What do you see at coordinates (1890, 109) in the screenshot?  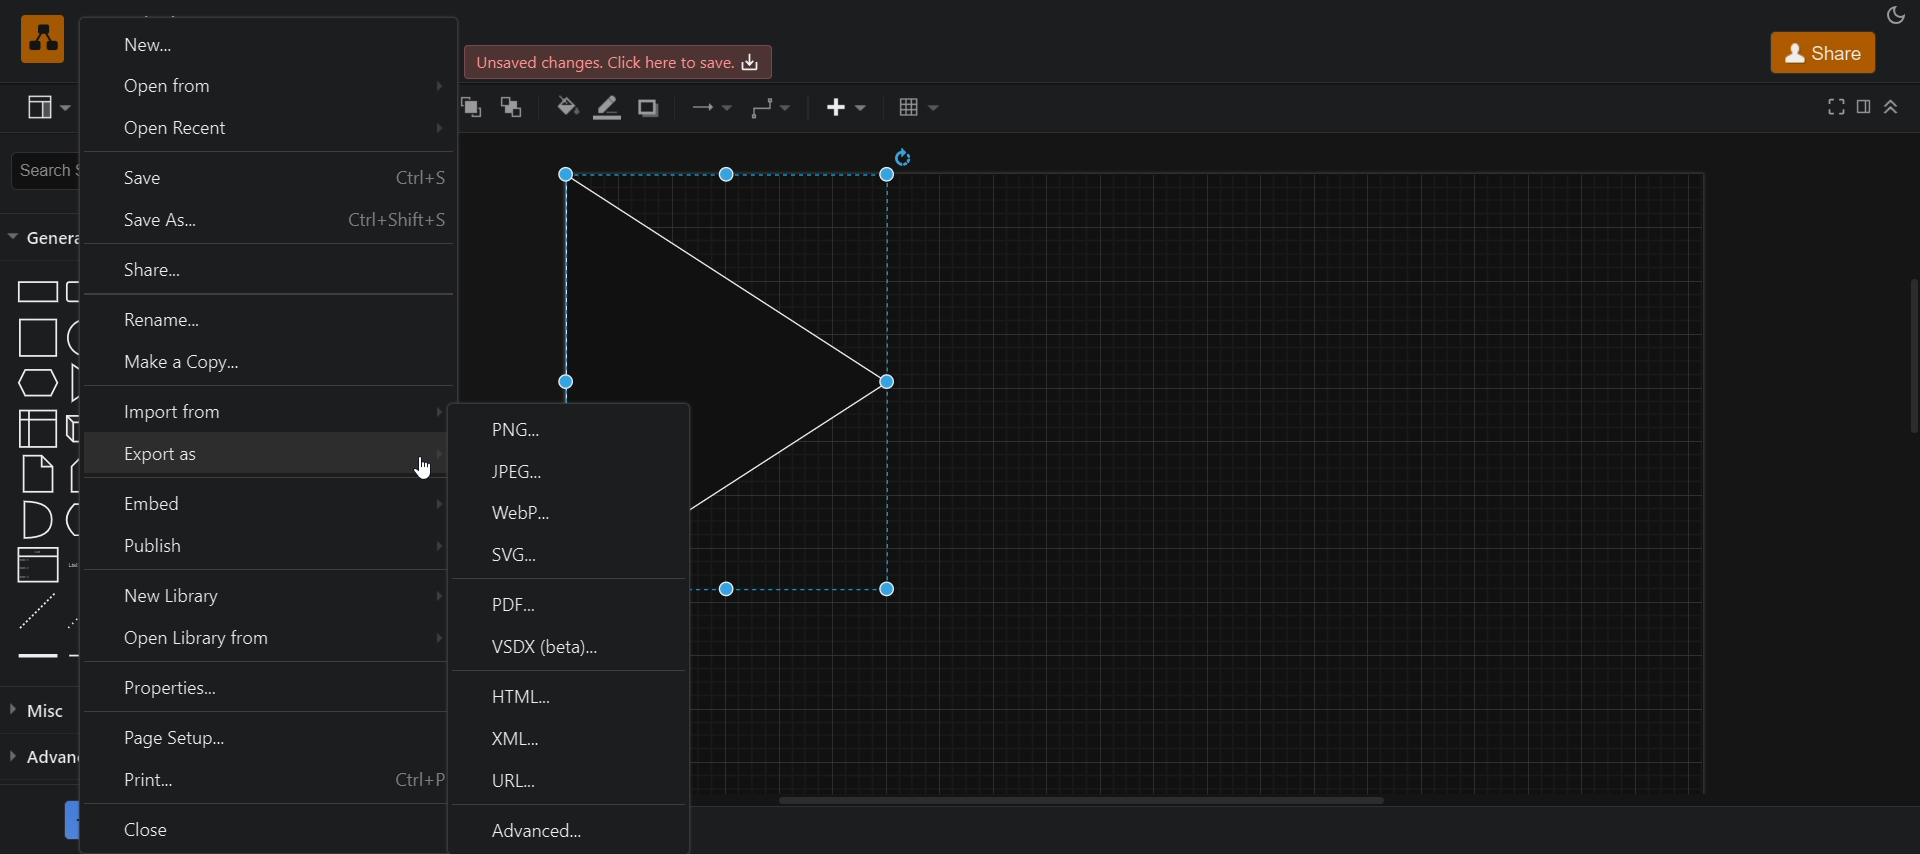 I see `collapase/expand` at bounding box center [1890, 109].